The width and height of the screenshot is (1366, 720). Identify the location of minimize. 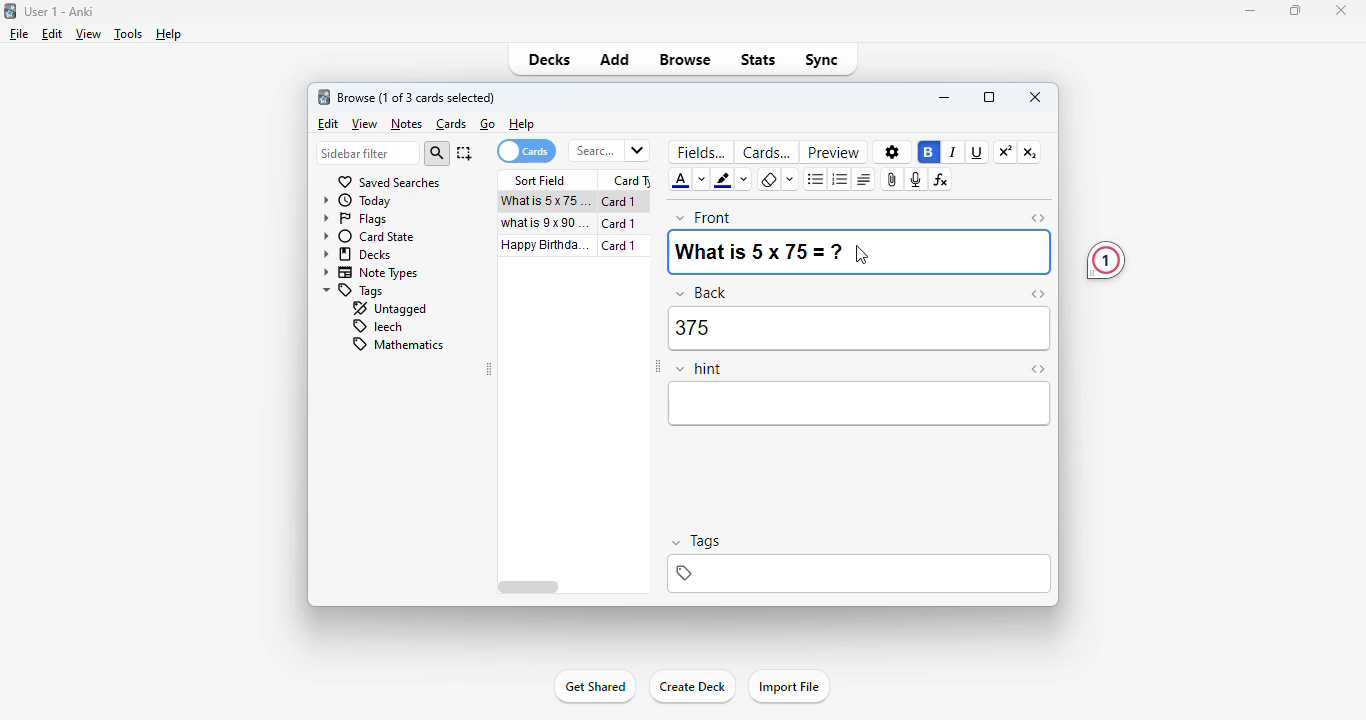
(944, 98).